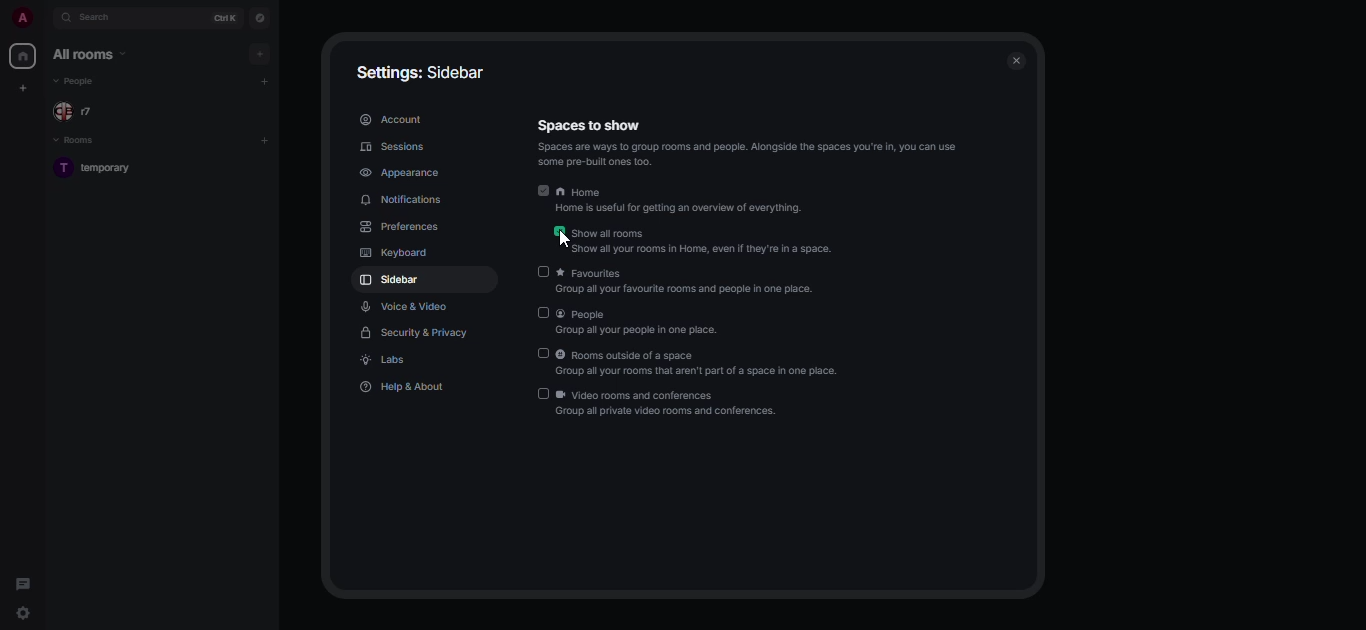 This screenshot has width=1366, height=630. What do you see at coordinates (104, 166) in the screenshot?
I see `room` at bounding box center [104, 166].